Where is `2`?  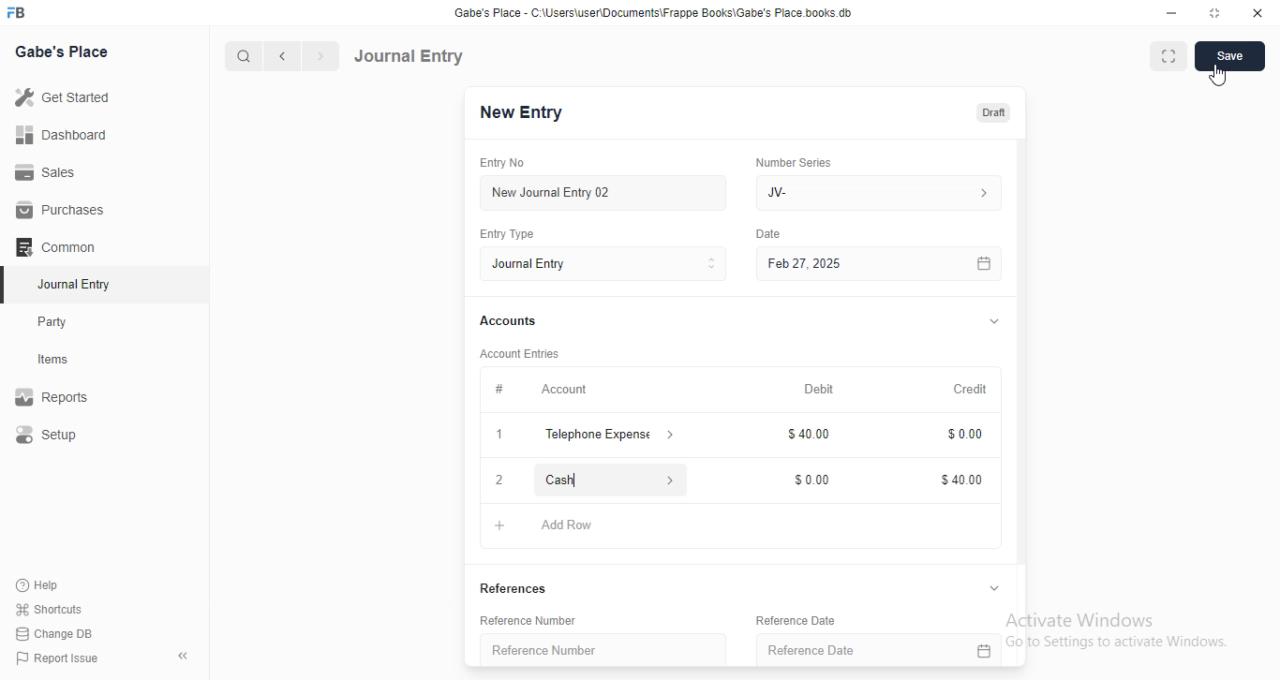 2 is located at coordinates (498, 480).